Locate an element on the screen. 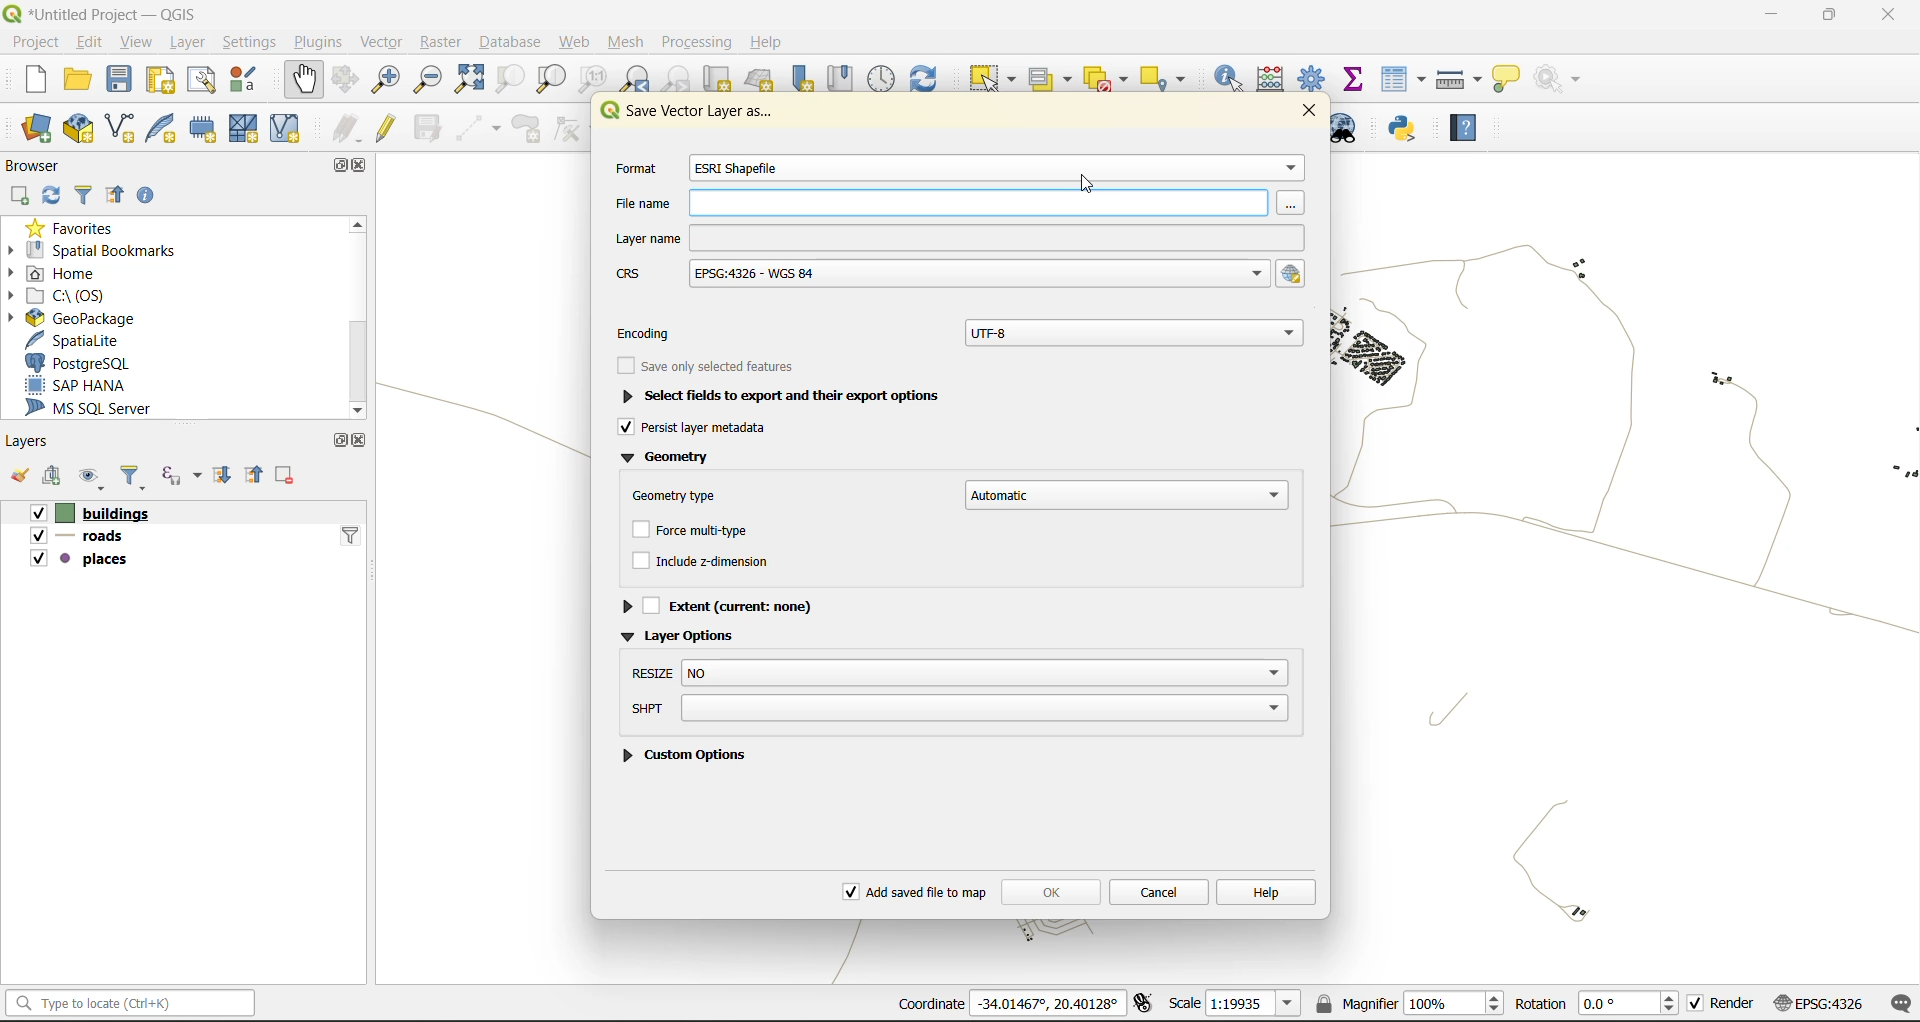 The width and height of the screenshot is (1920, 1022). open is located at coordinates (17, 477).